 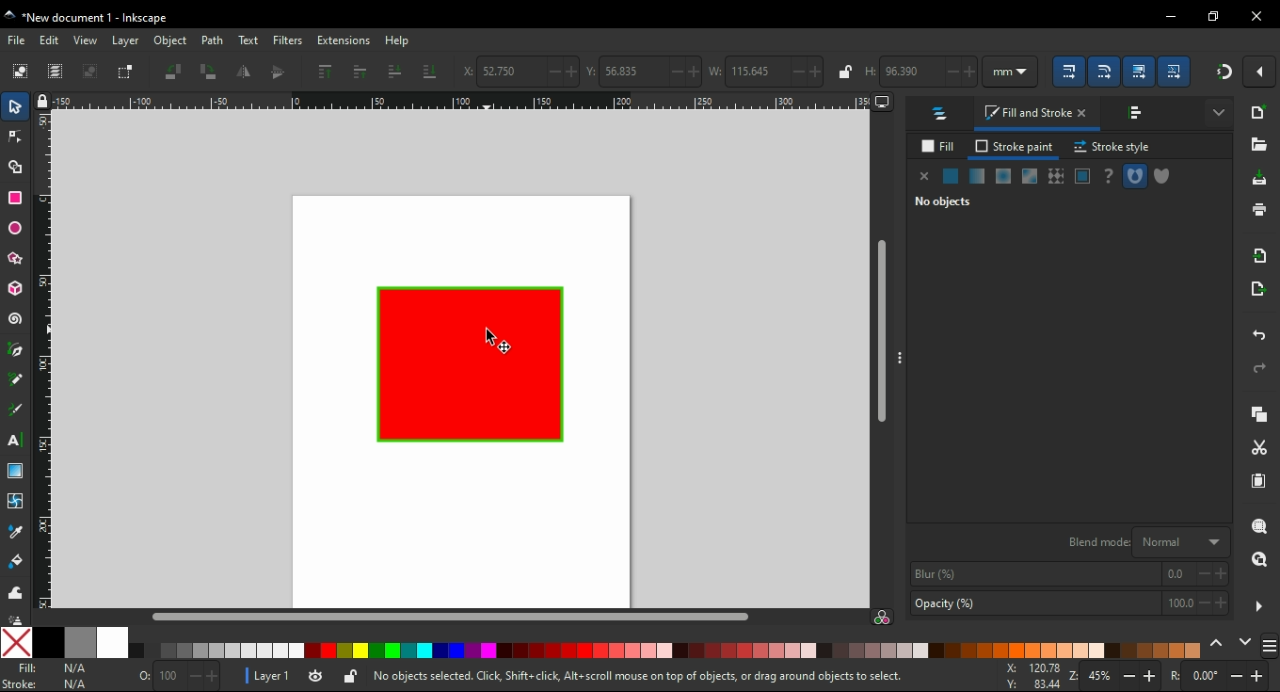 I want to click on restore, so click(x=1215, y=16).